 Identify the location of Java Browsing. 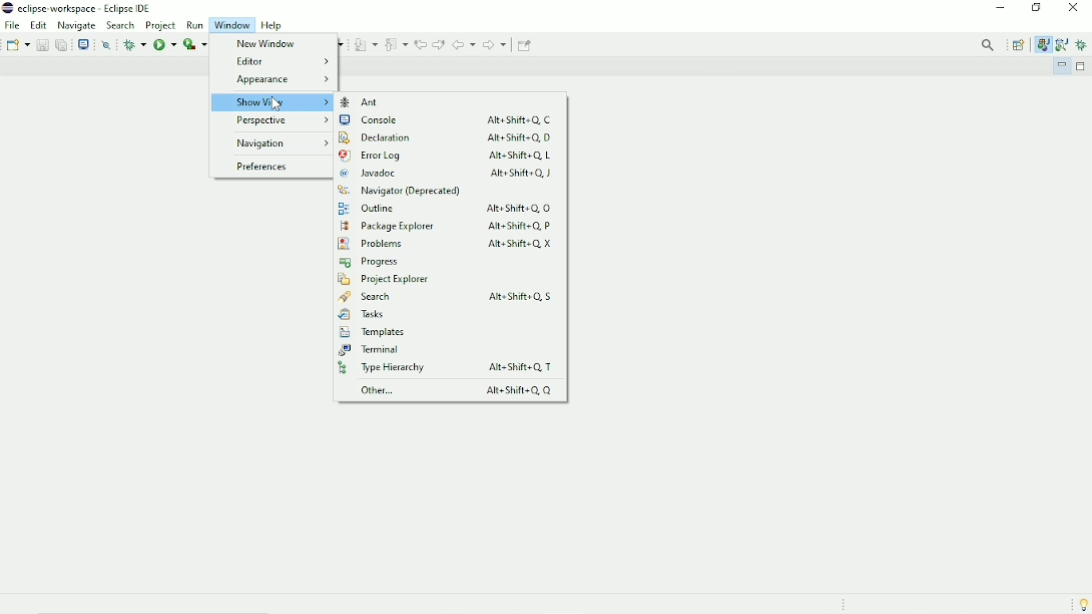
(1061, 45).